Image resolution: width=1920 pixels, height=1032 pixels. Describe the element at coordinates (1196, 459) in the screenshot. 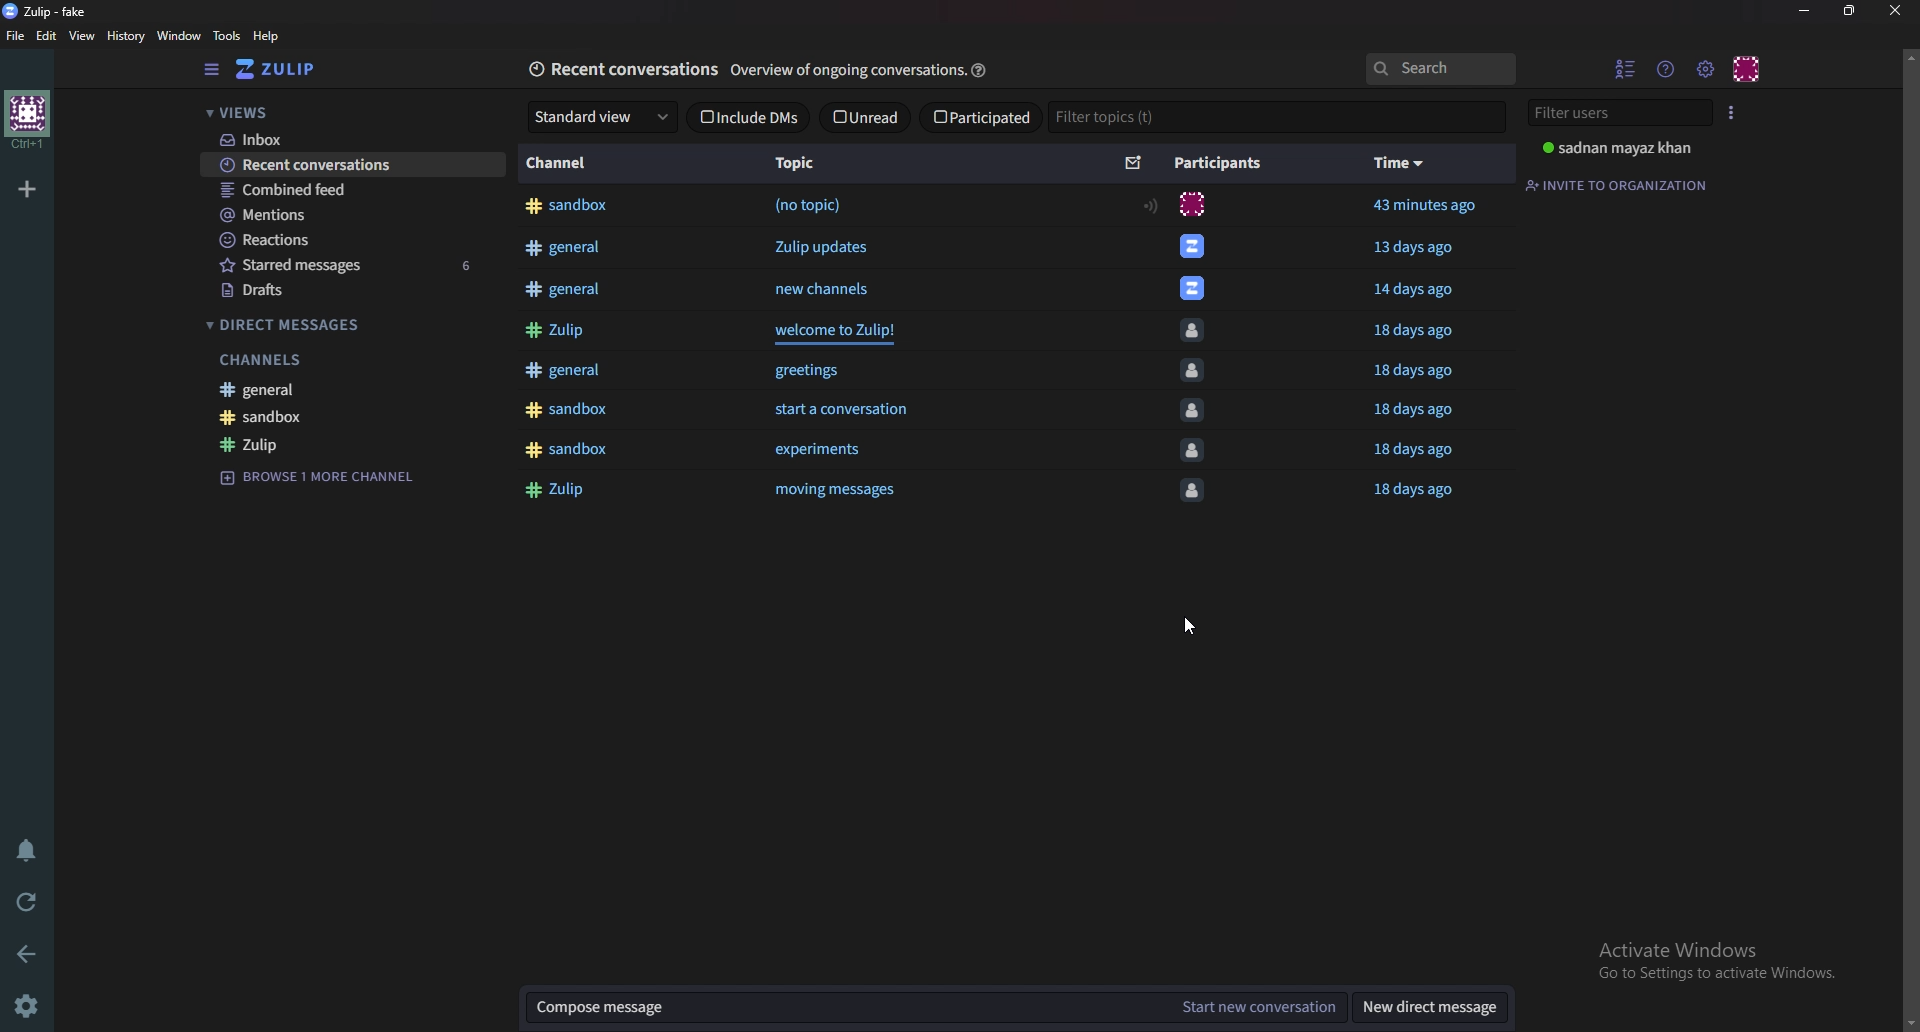

I see `icon` at that location.